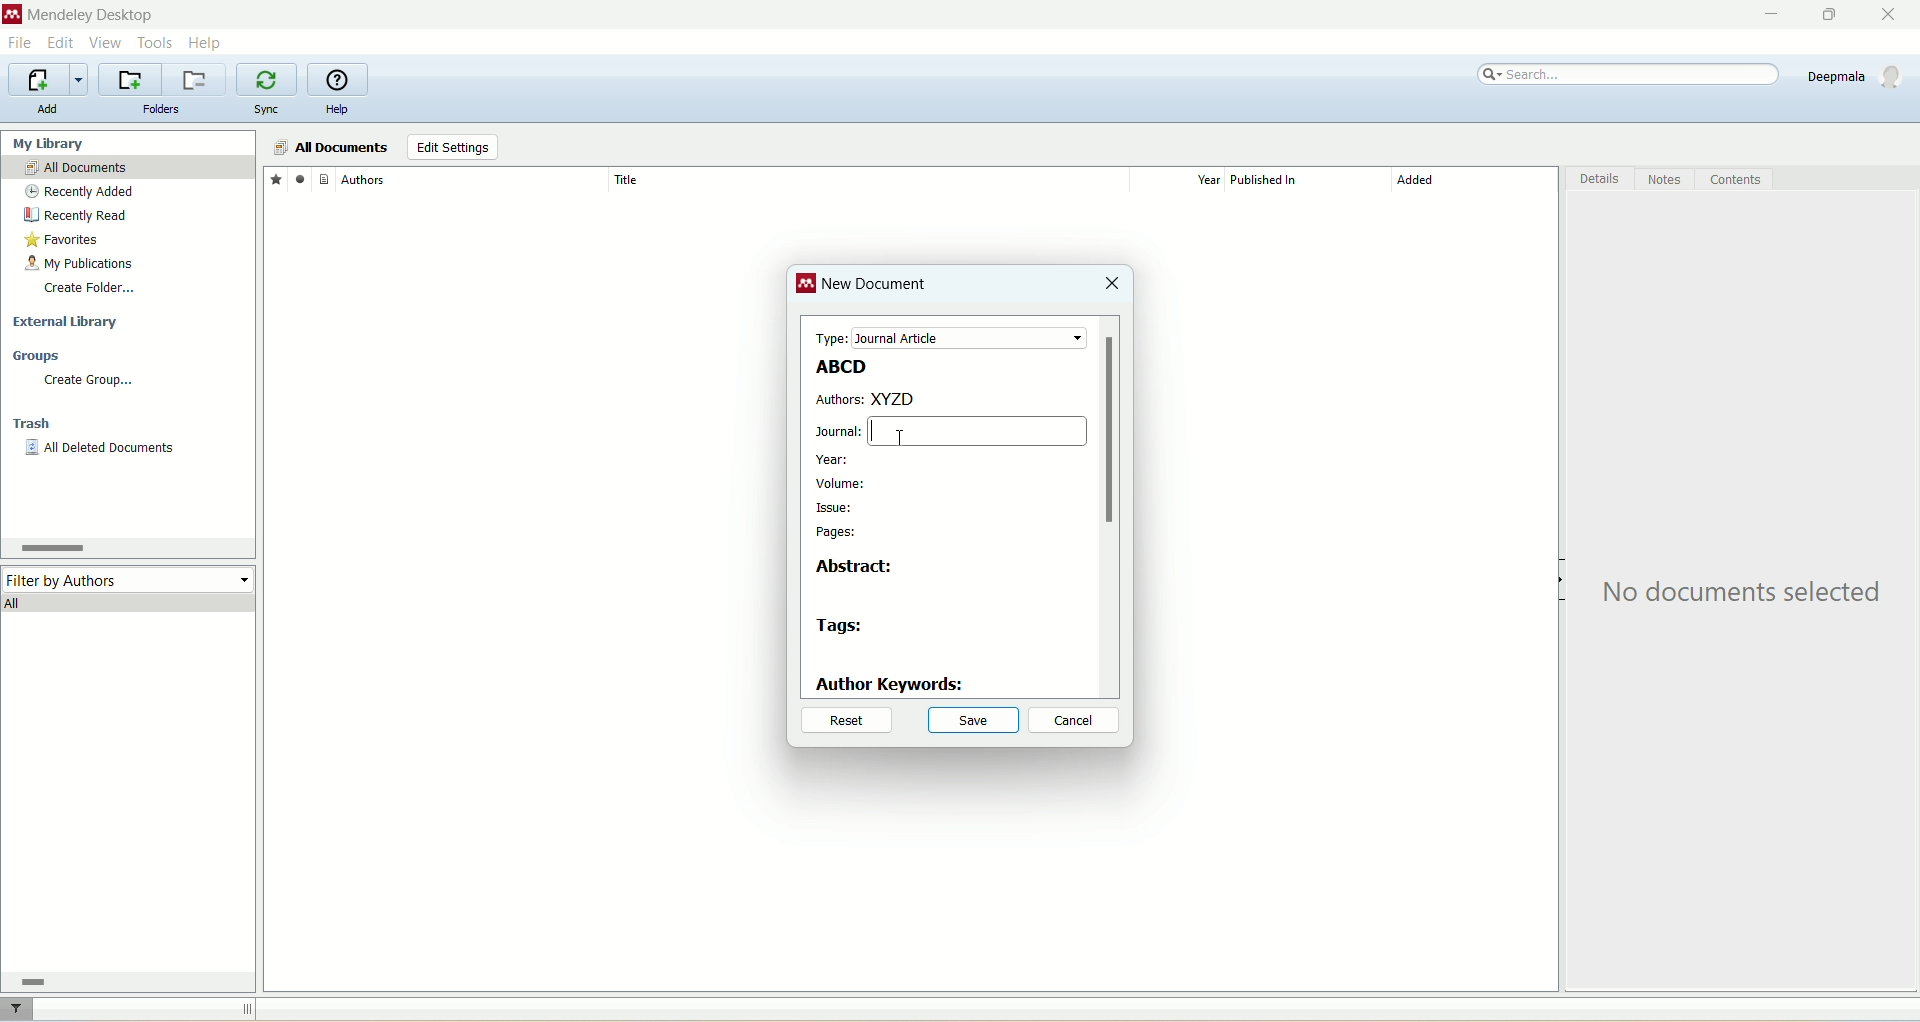 Image resolution: width=1920 pixels, height=1022 pixels. Describe the element at coordinates (19, 1009) in the screenshot. I see `filter` at that location.